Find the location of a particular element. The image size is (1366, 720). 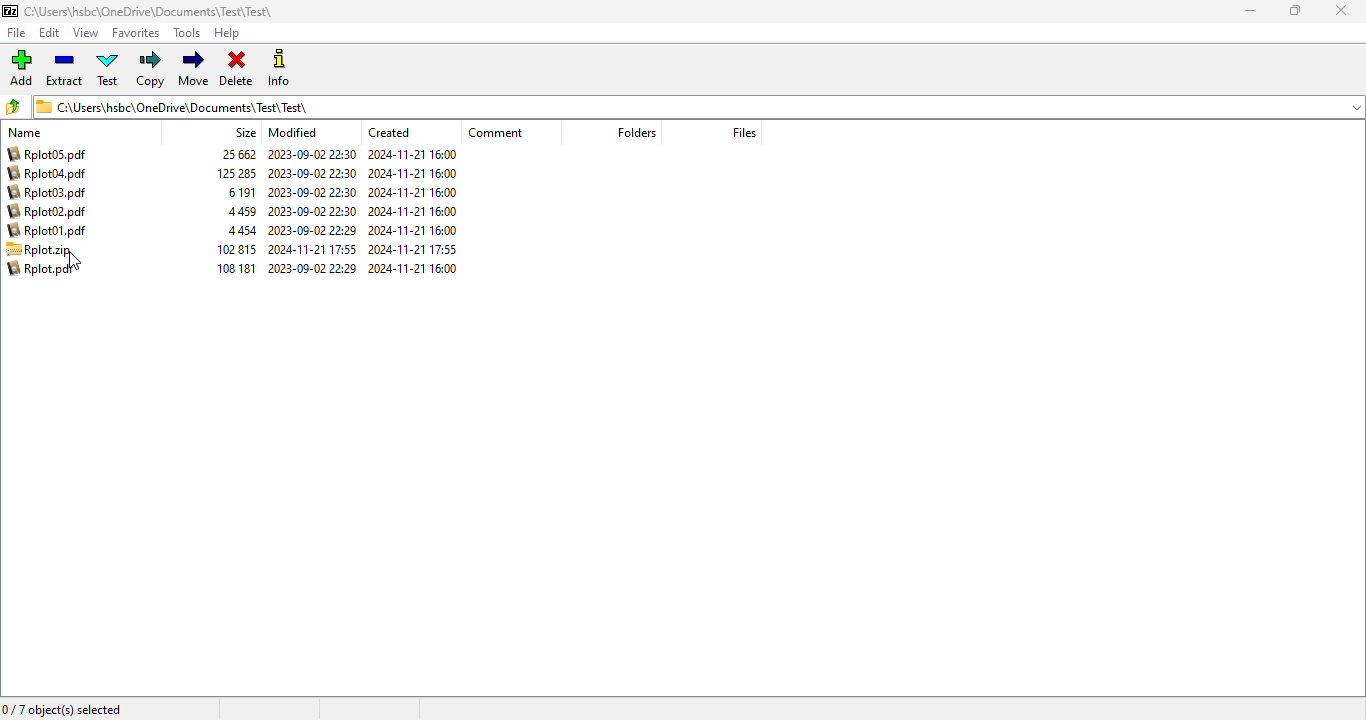

file name is located at coordinates (41, 270).